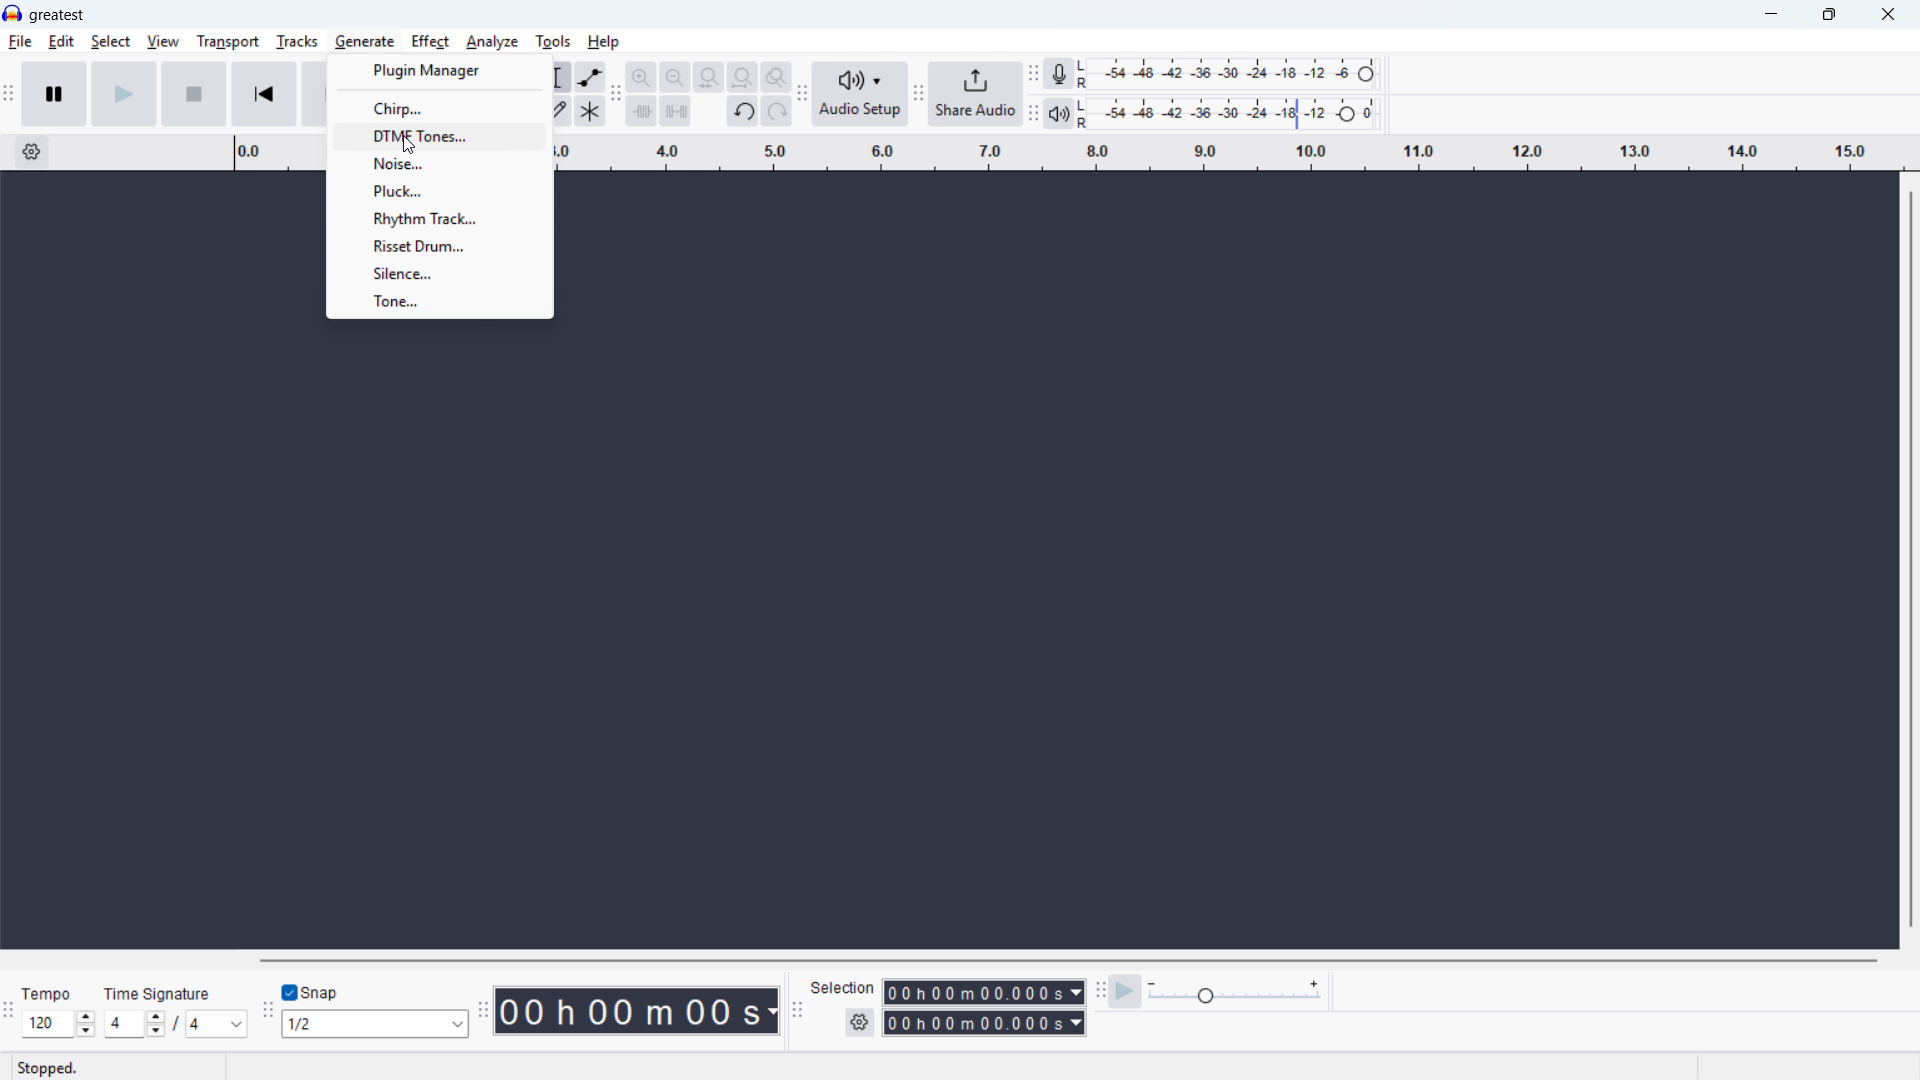  I want to click on Selection settings , so click(858, 1022).